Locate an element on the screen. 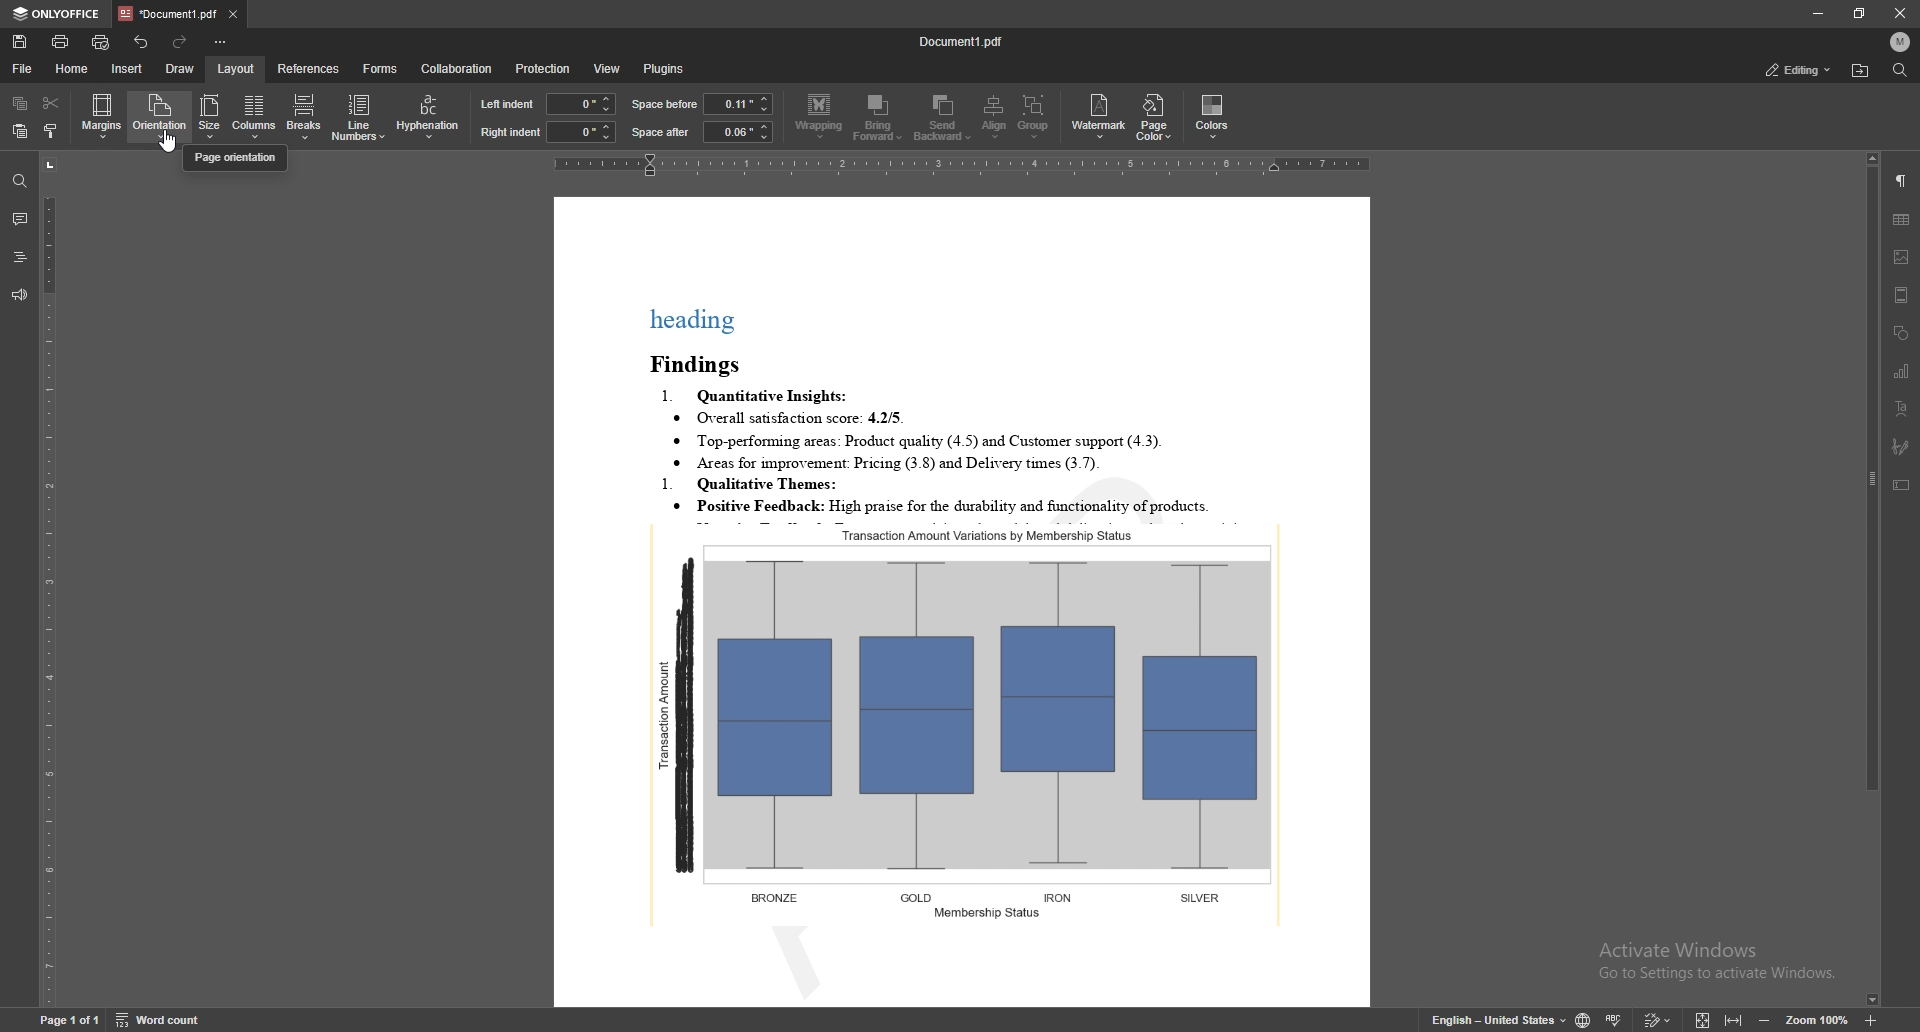  change text language is located at coordinates (1500, 1017).